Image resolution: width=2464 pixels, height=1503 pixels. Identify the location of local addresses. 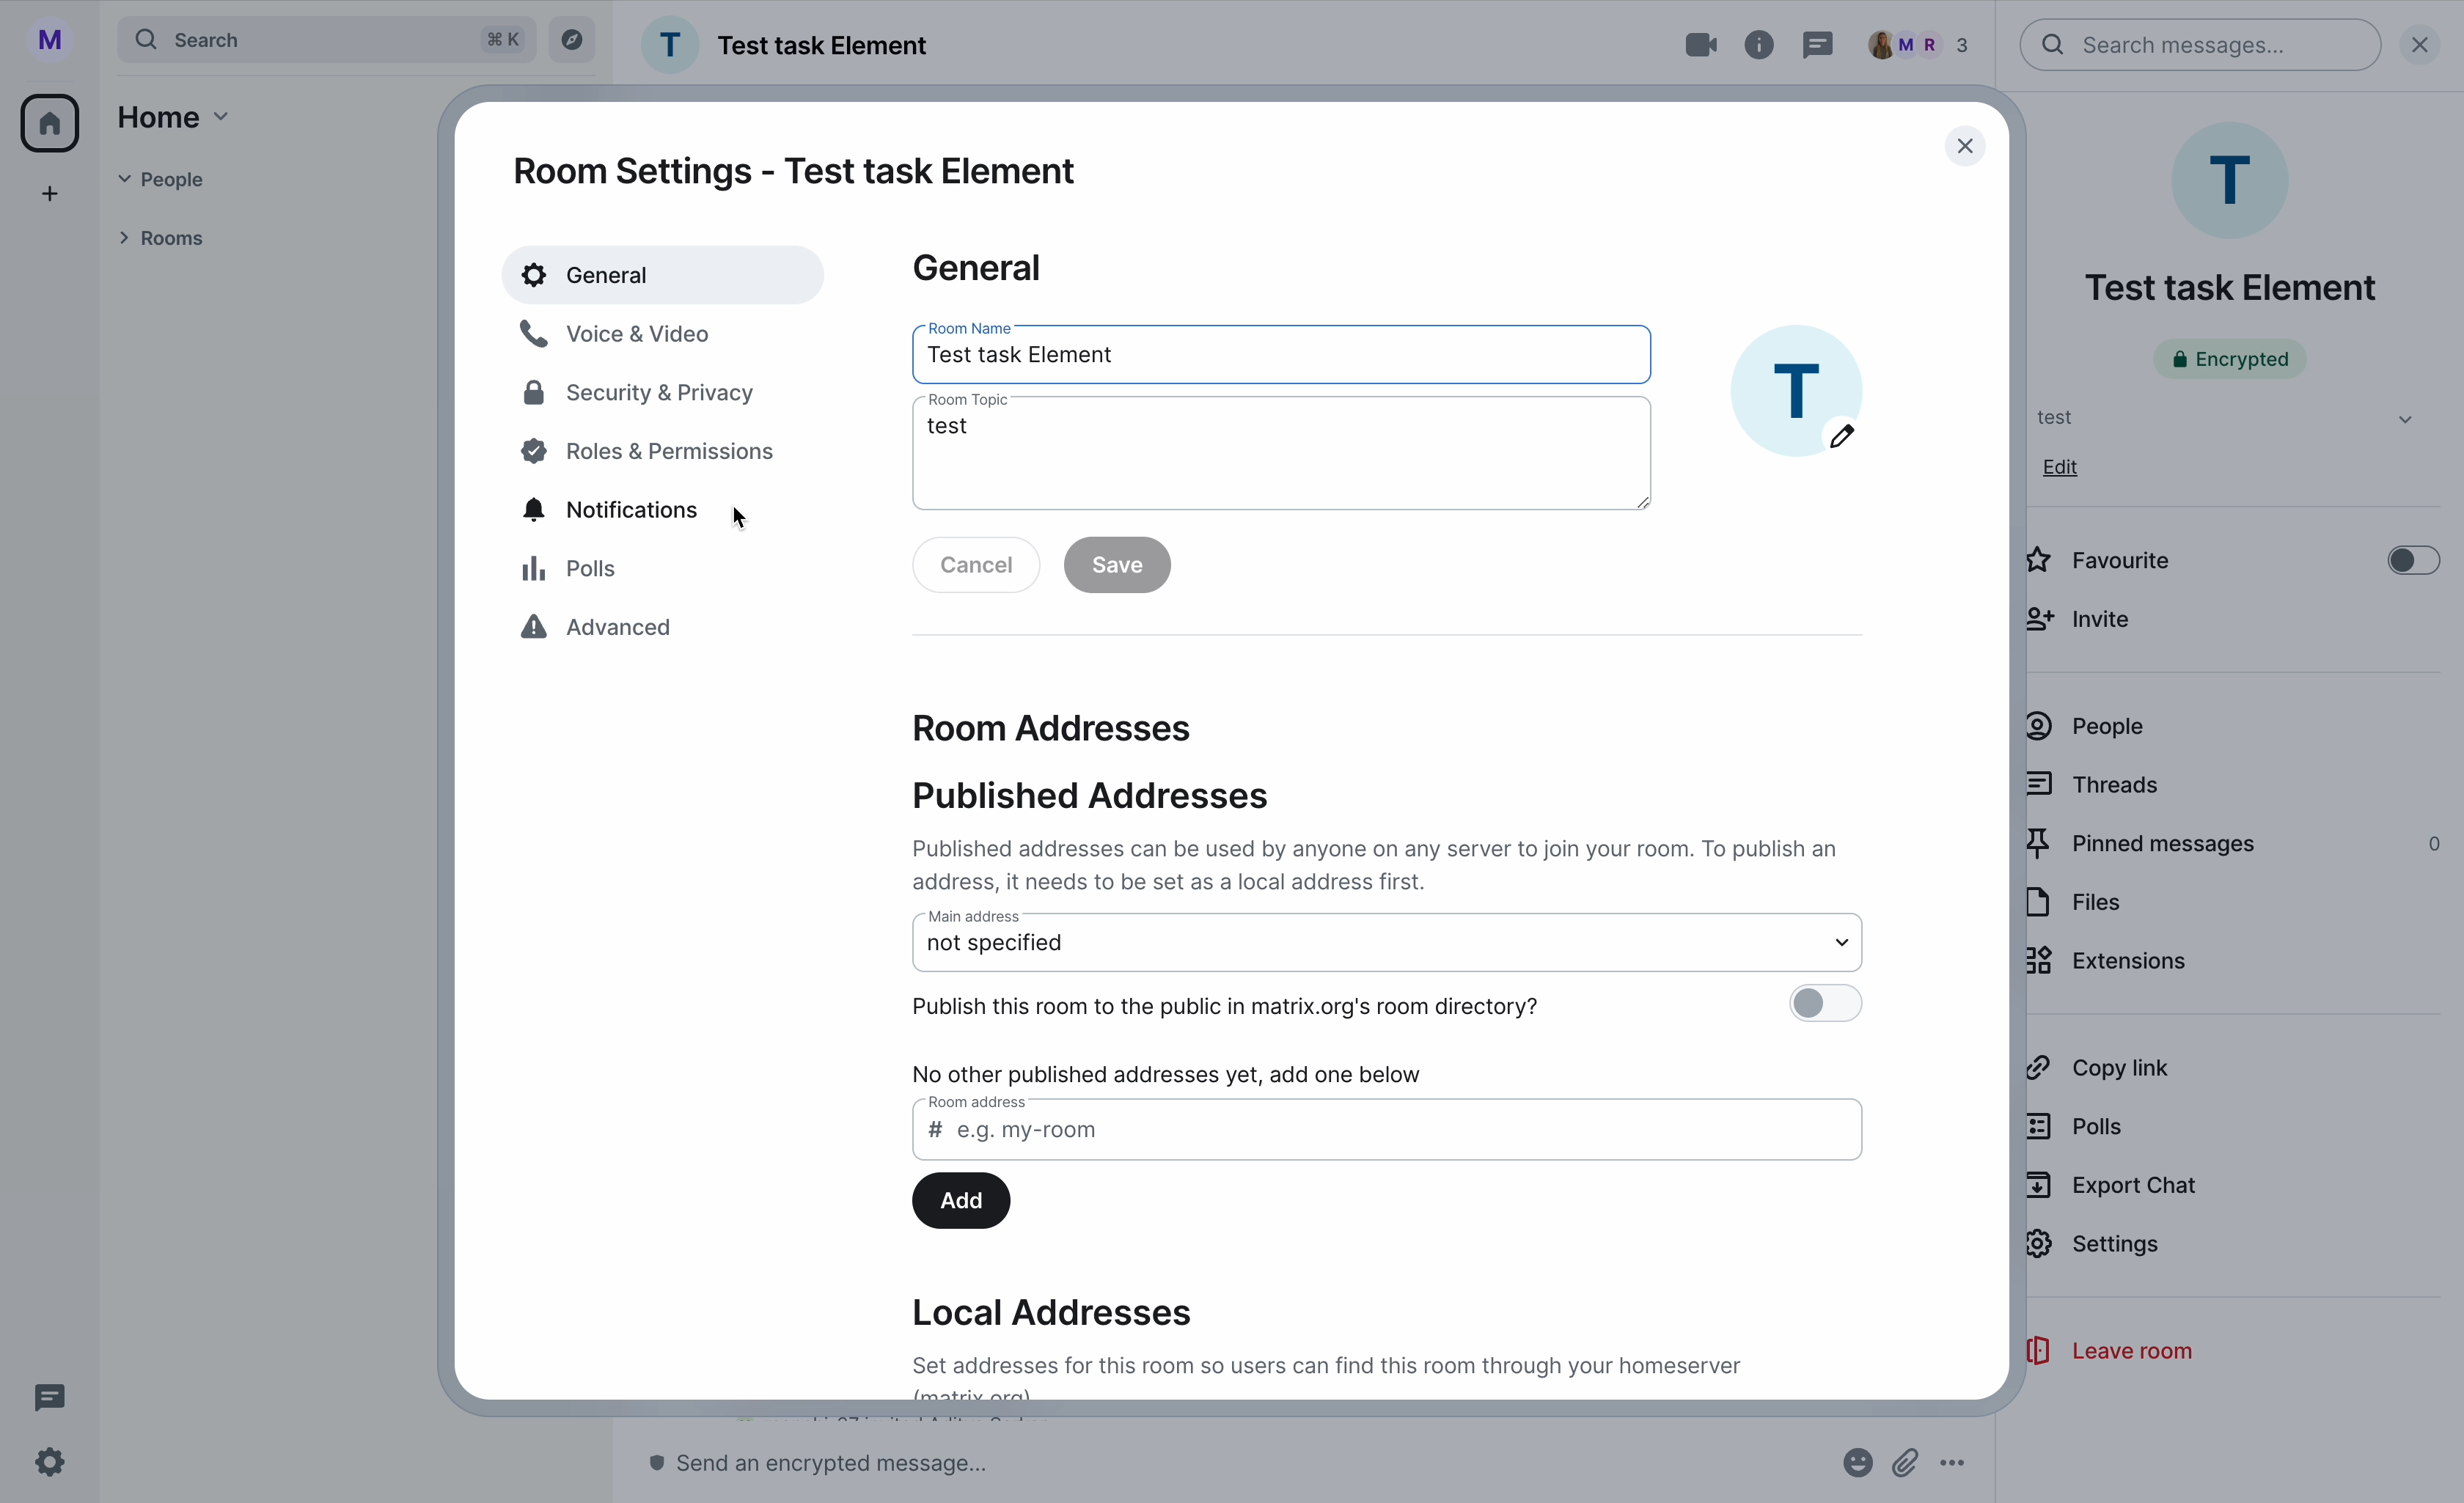
(1052, 1313).